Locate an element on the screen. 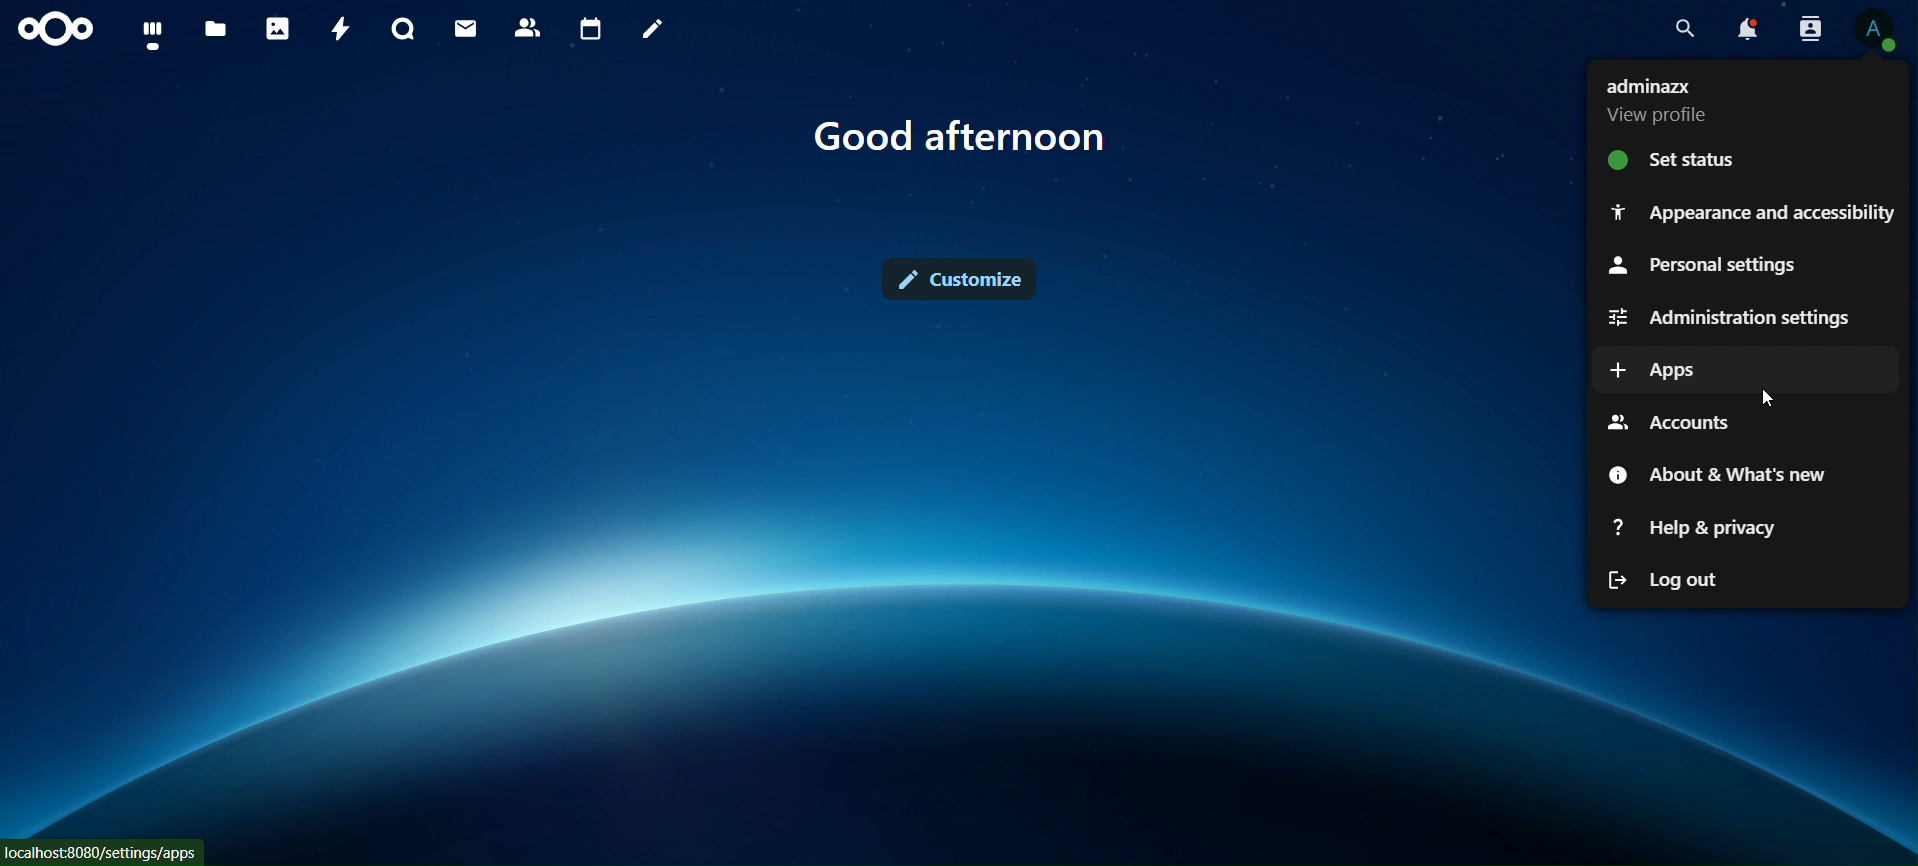 Image resolution: width=1918 pixels, height=866 pixels. photos is located at coordinates (276, 27).